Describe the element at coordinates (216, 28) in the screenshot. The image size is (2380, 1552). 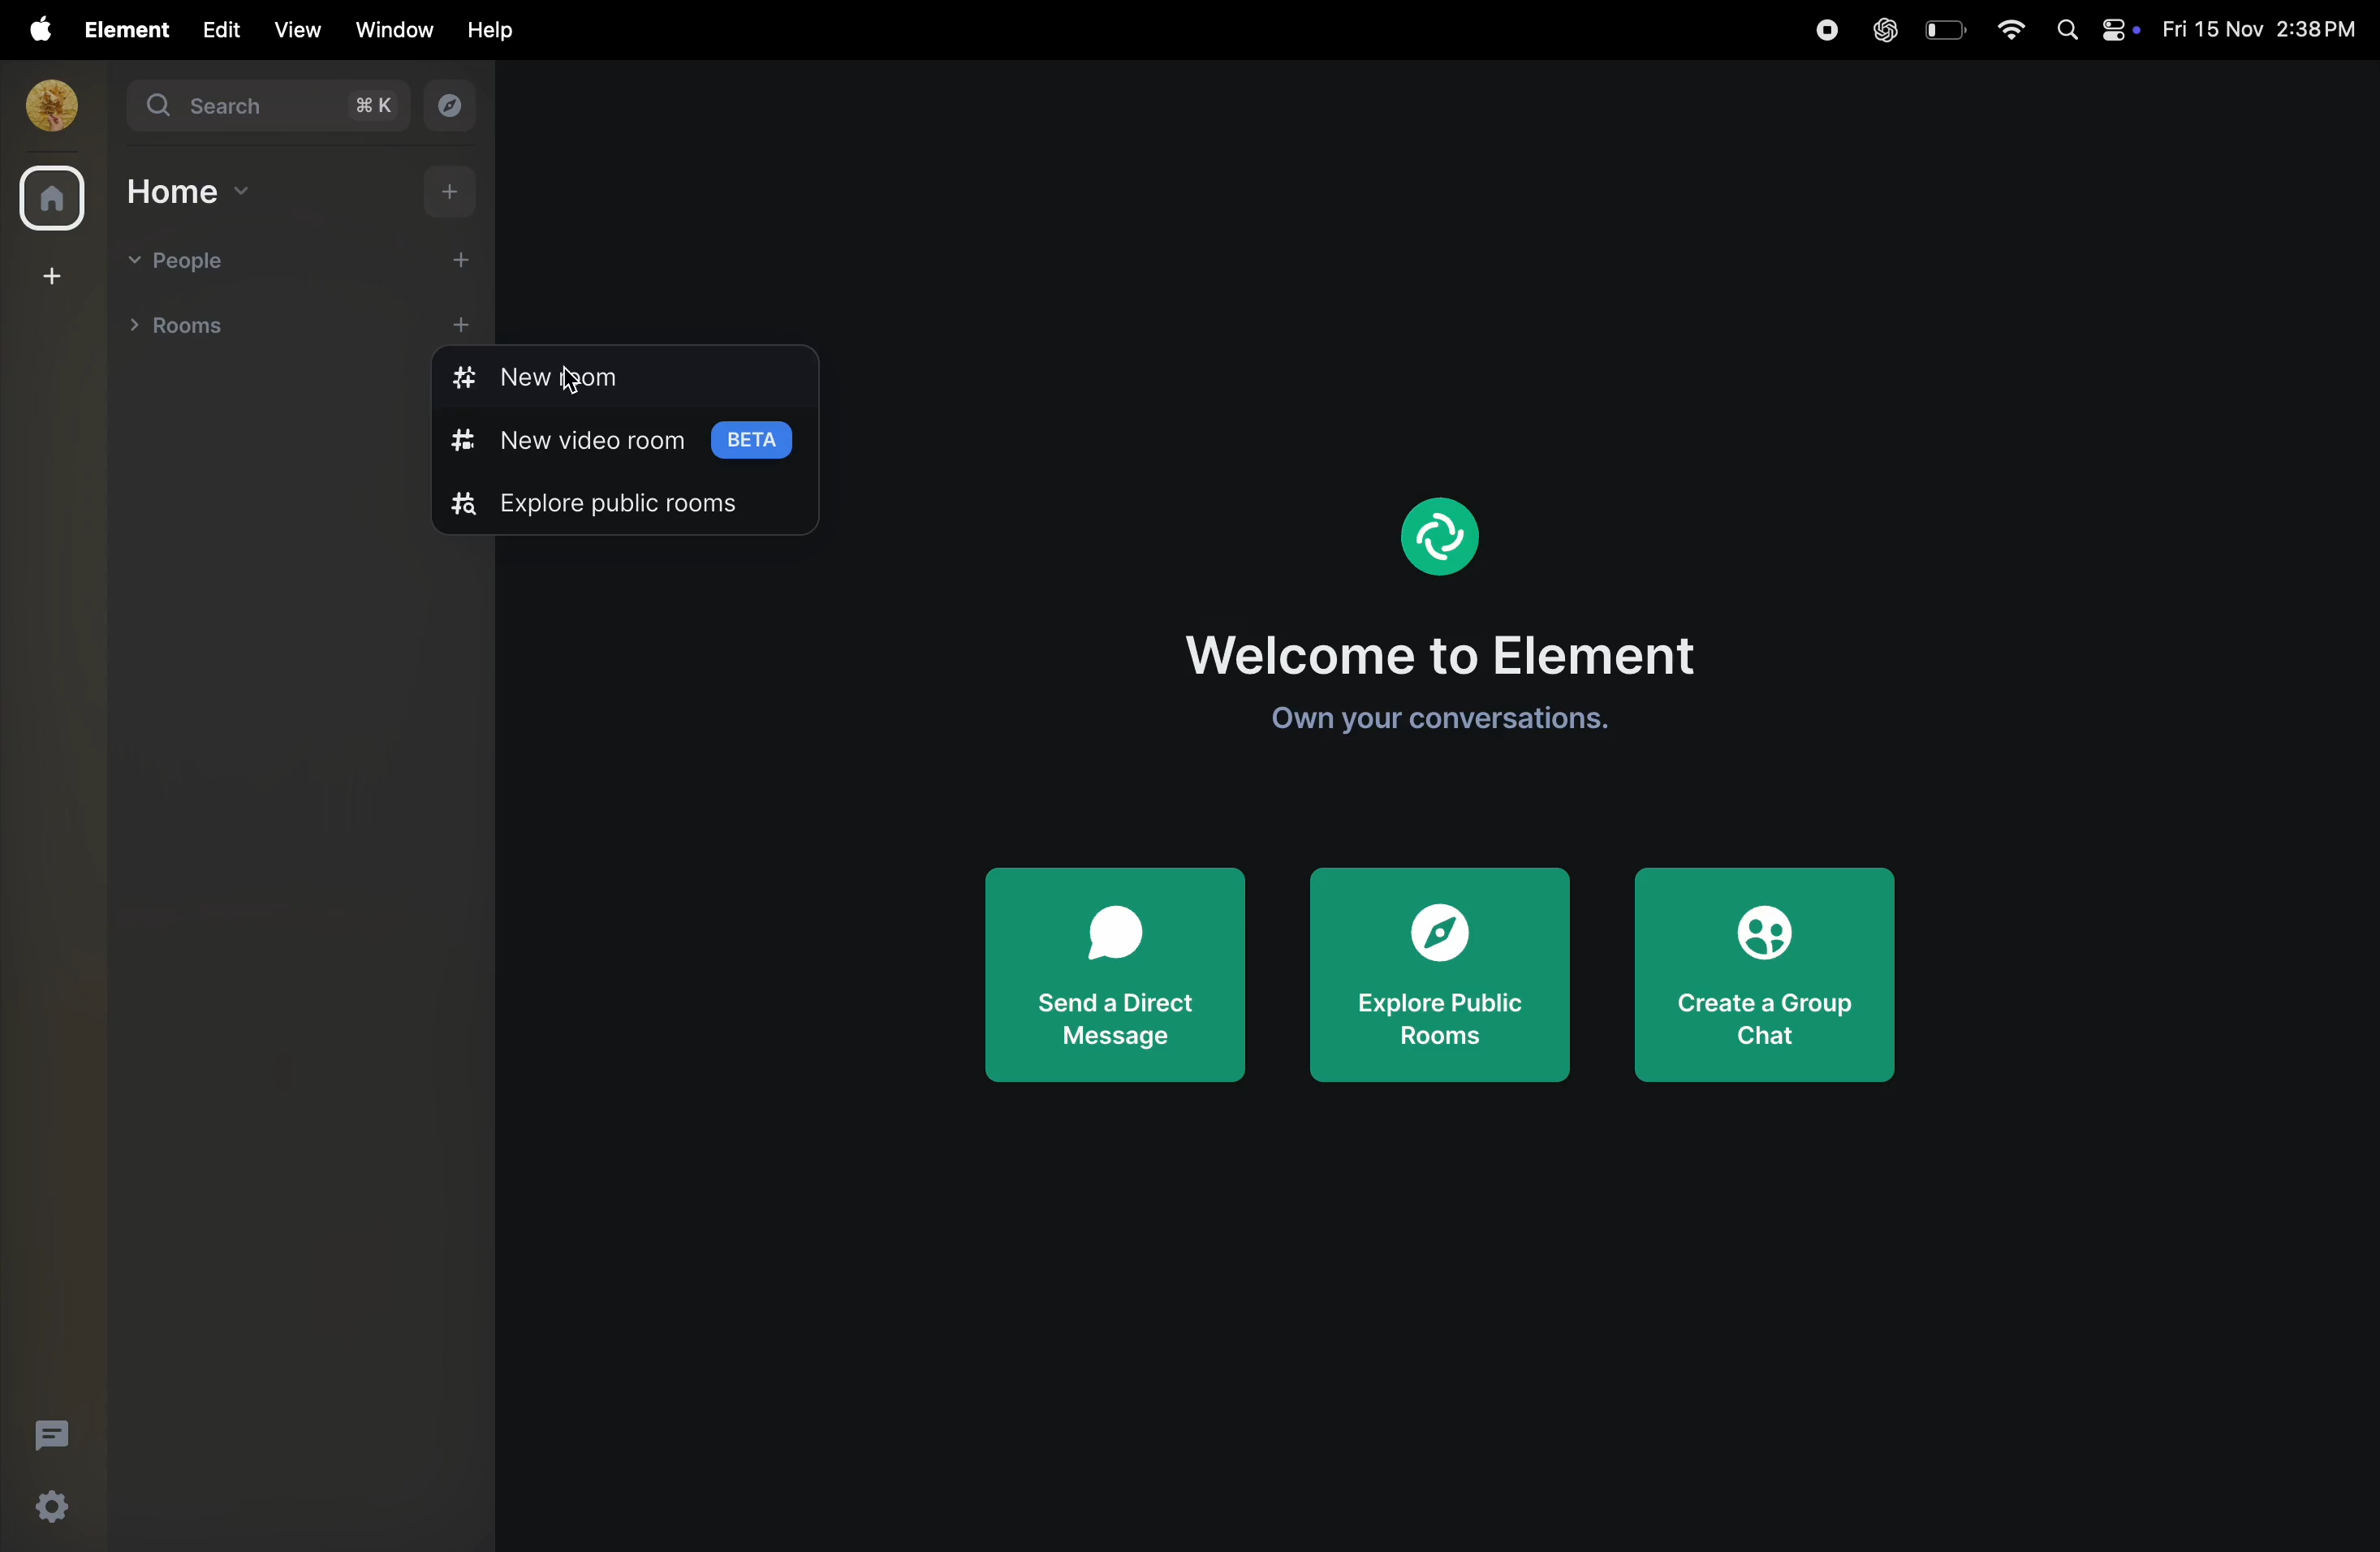
I see `edit` at that location.